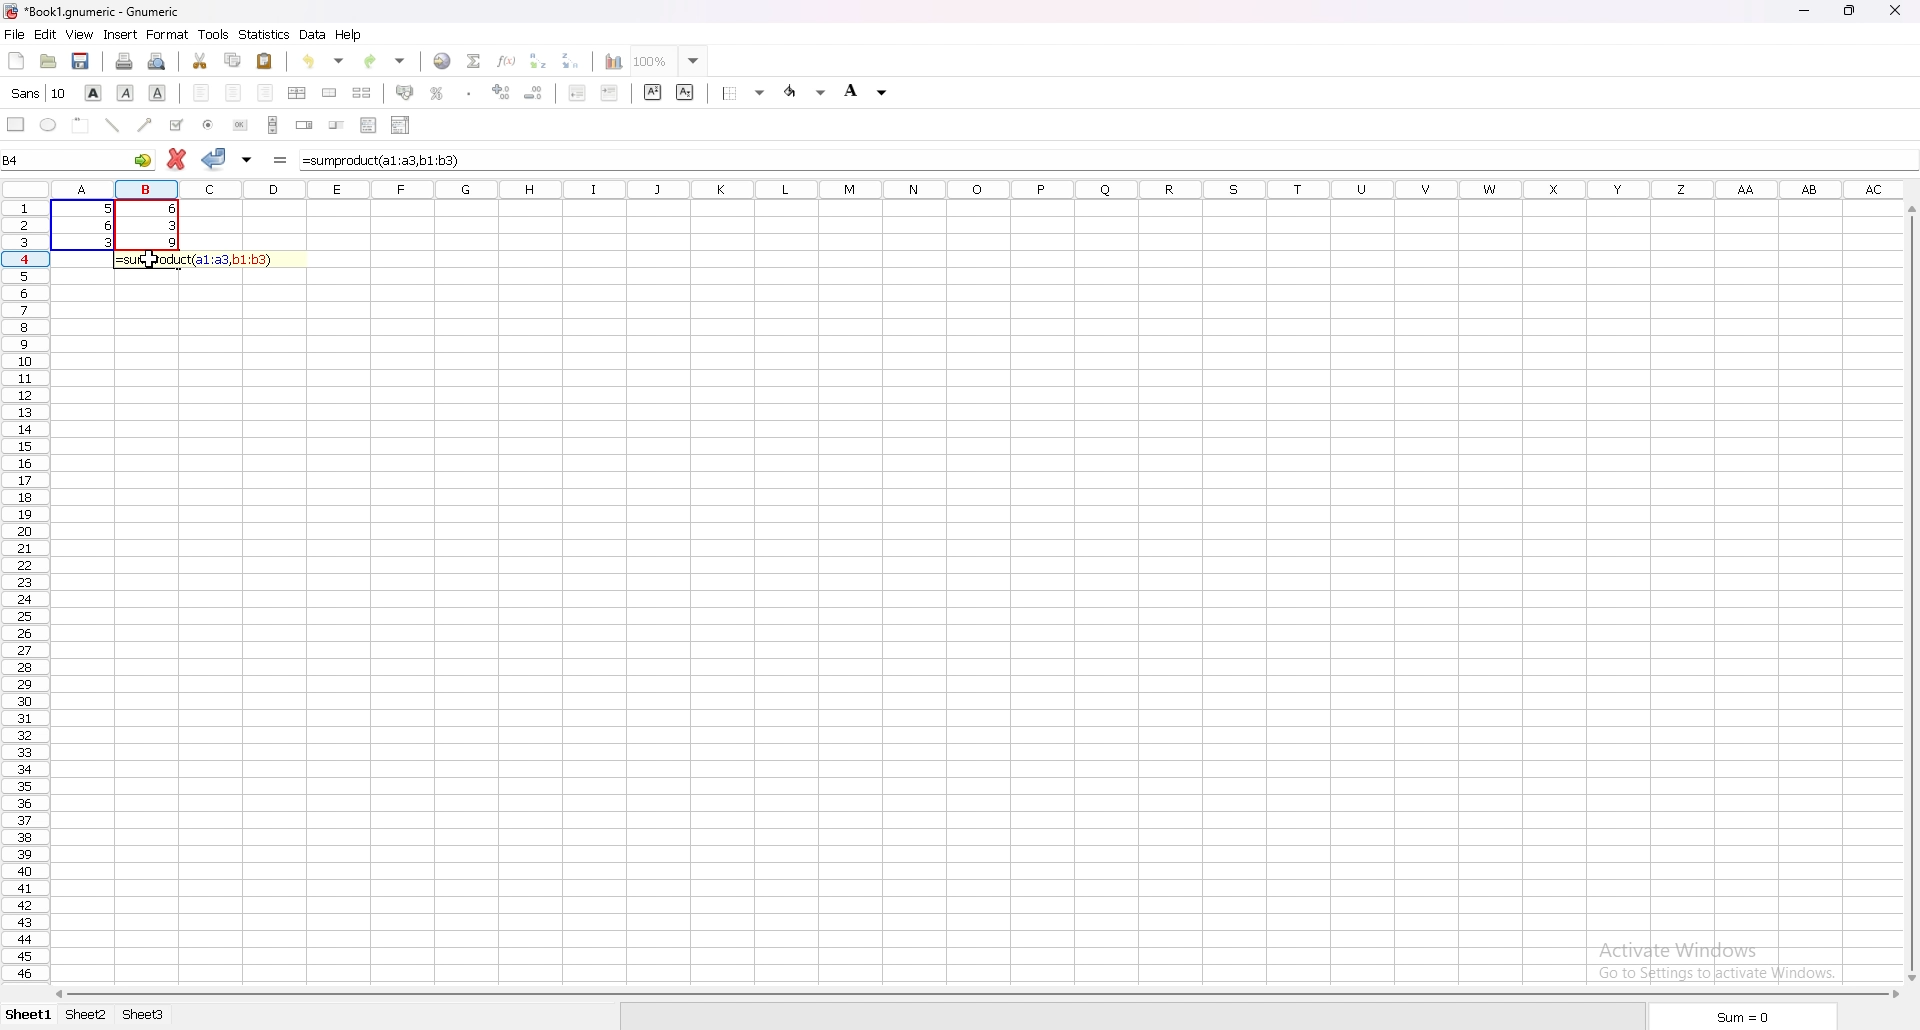 This screenshot has height=1030, width=1920. I want to click on formula, so click(206, 259).